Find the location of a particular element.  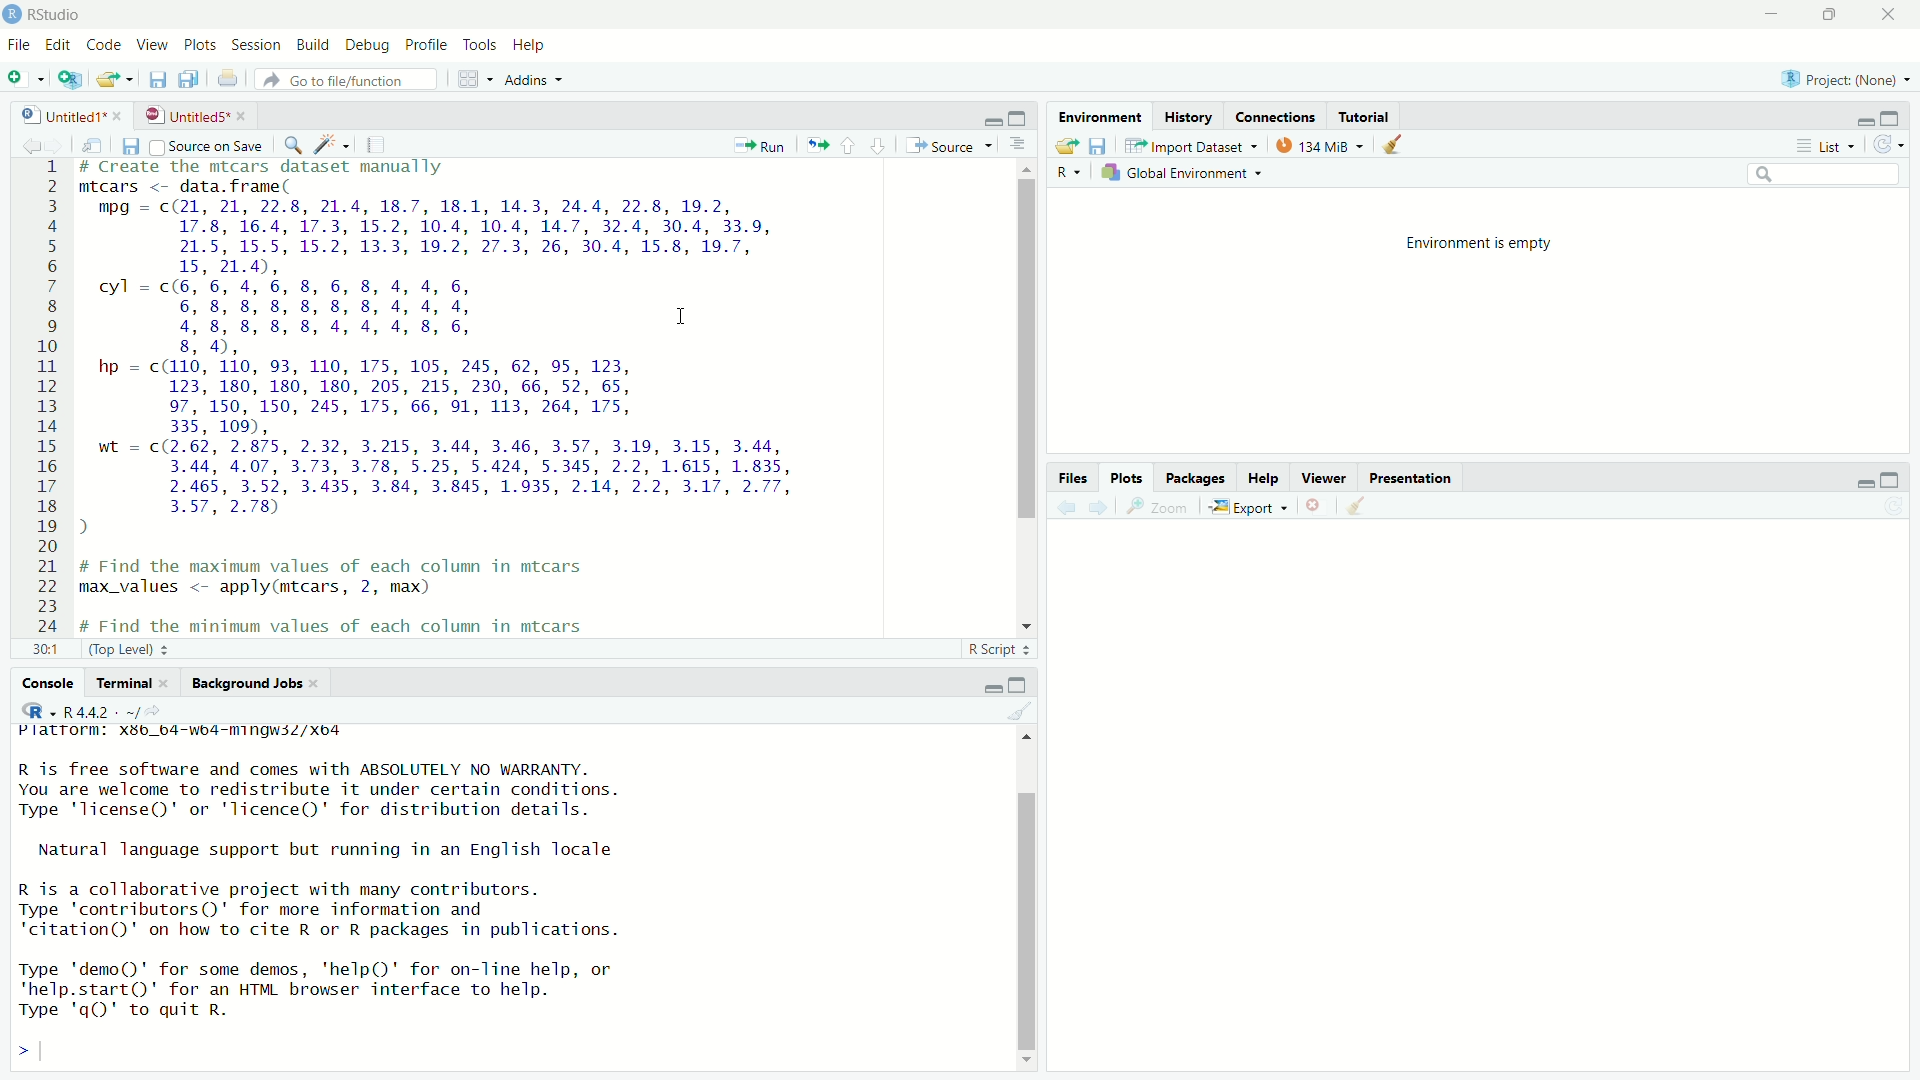

Environment is located at coordinates (1101, 116).